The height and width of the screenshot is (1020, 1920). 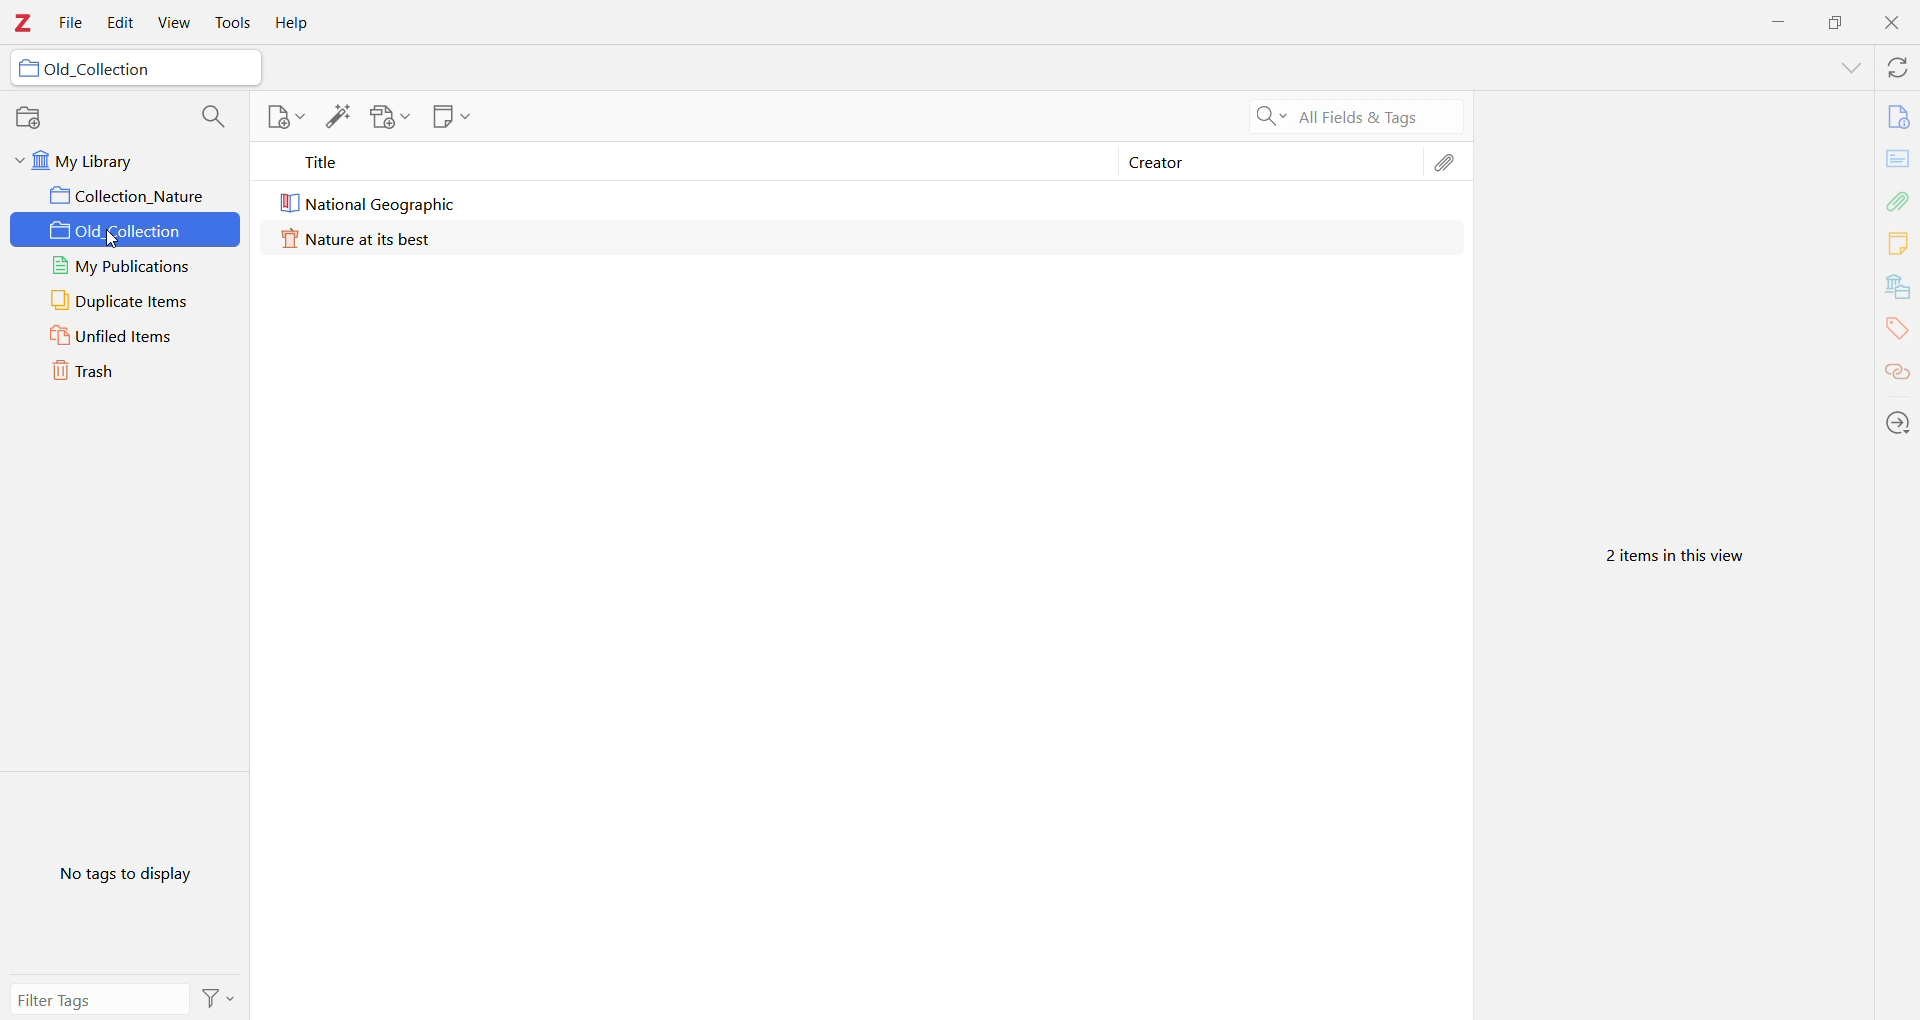 I want to click on Tools, so click(x=235, y=23).